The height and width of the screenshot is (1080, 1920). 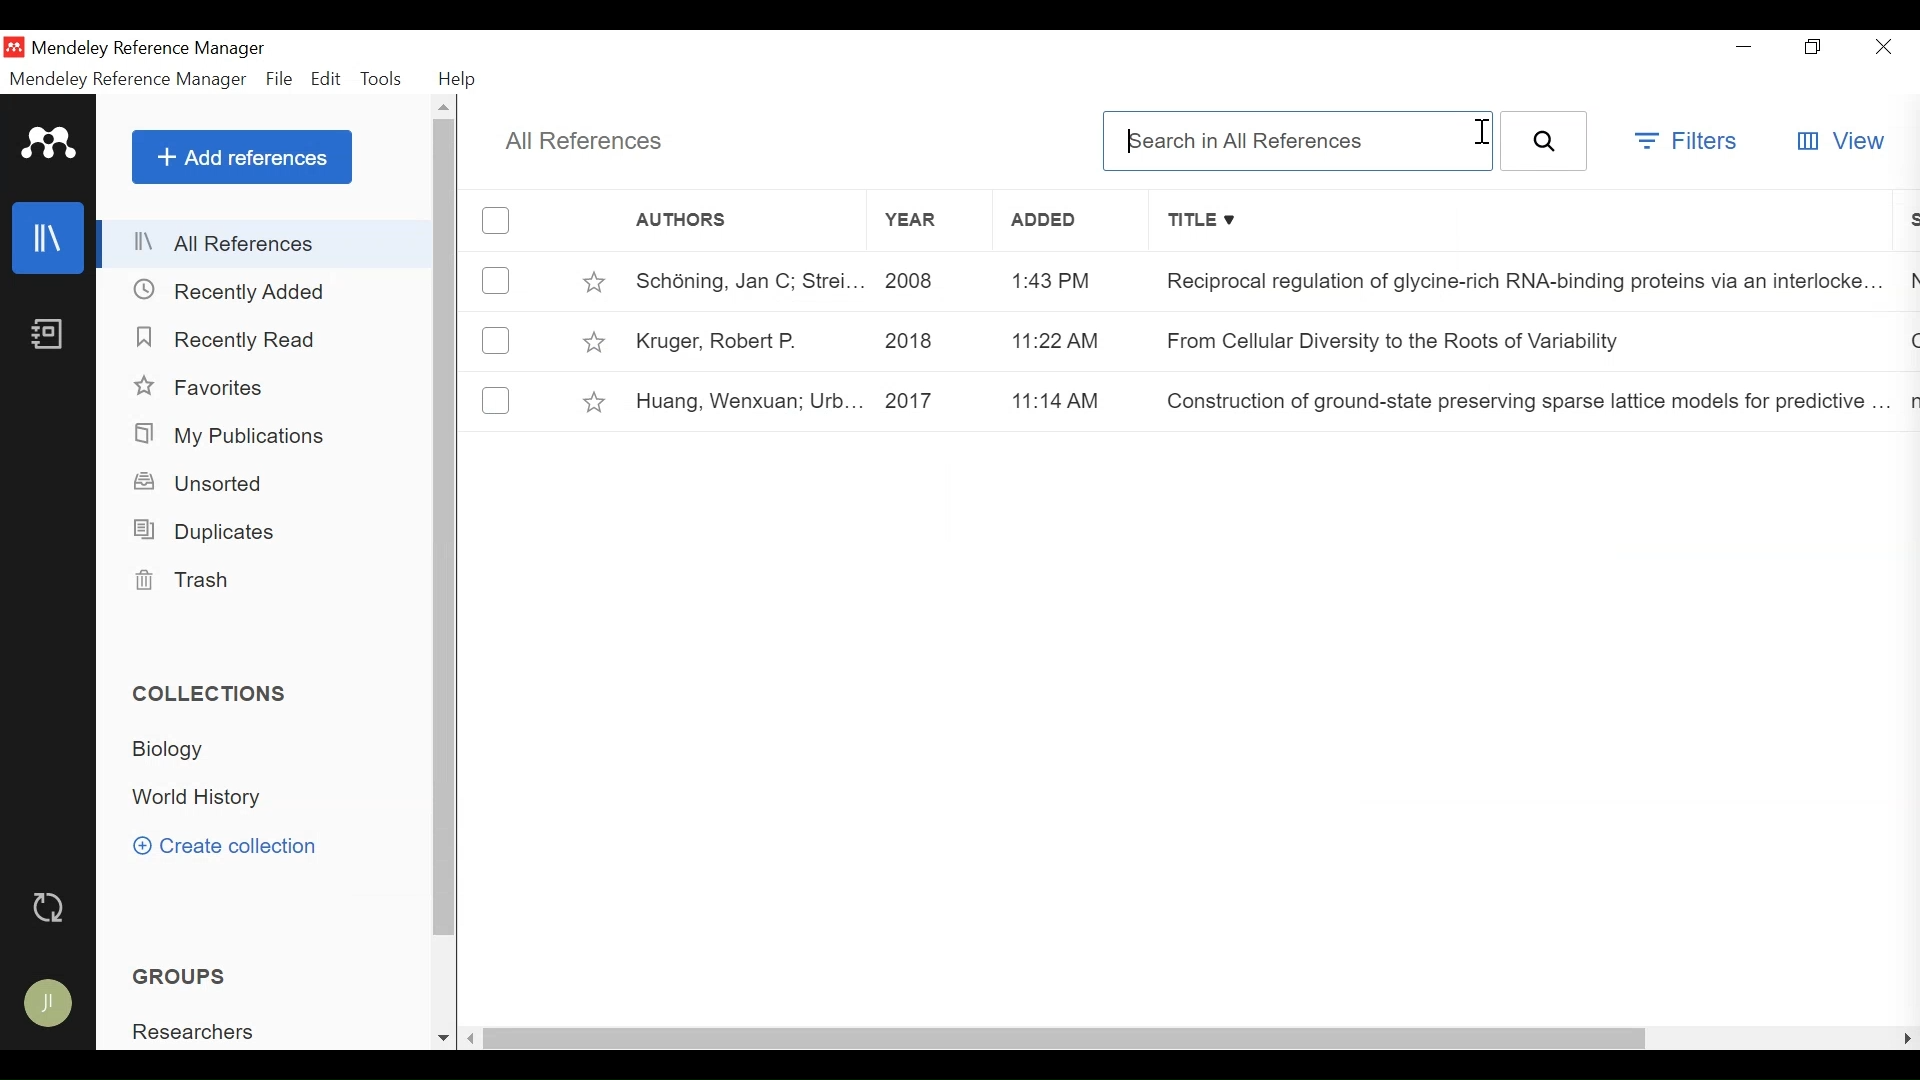 What do you see at coordinates (742, 281) in the screenshot?
I see `Schoning, Jan C, Strel.` at bounding box center [742, 281].